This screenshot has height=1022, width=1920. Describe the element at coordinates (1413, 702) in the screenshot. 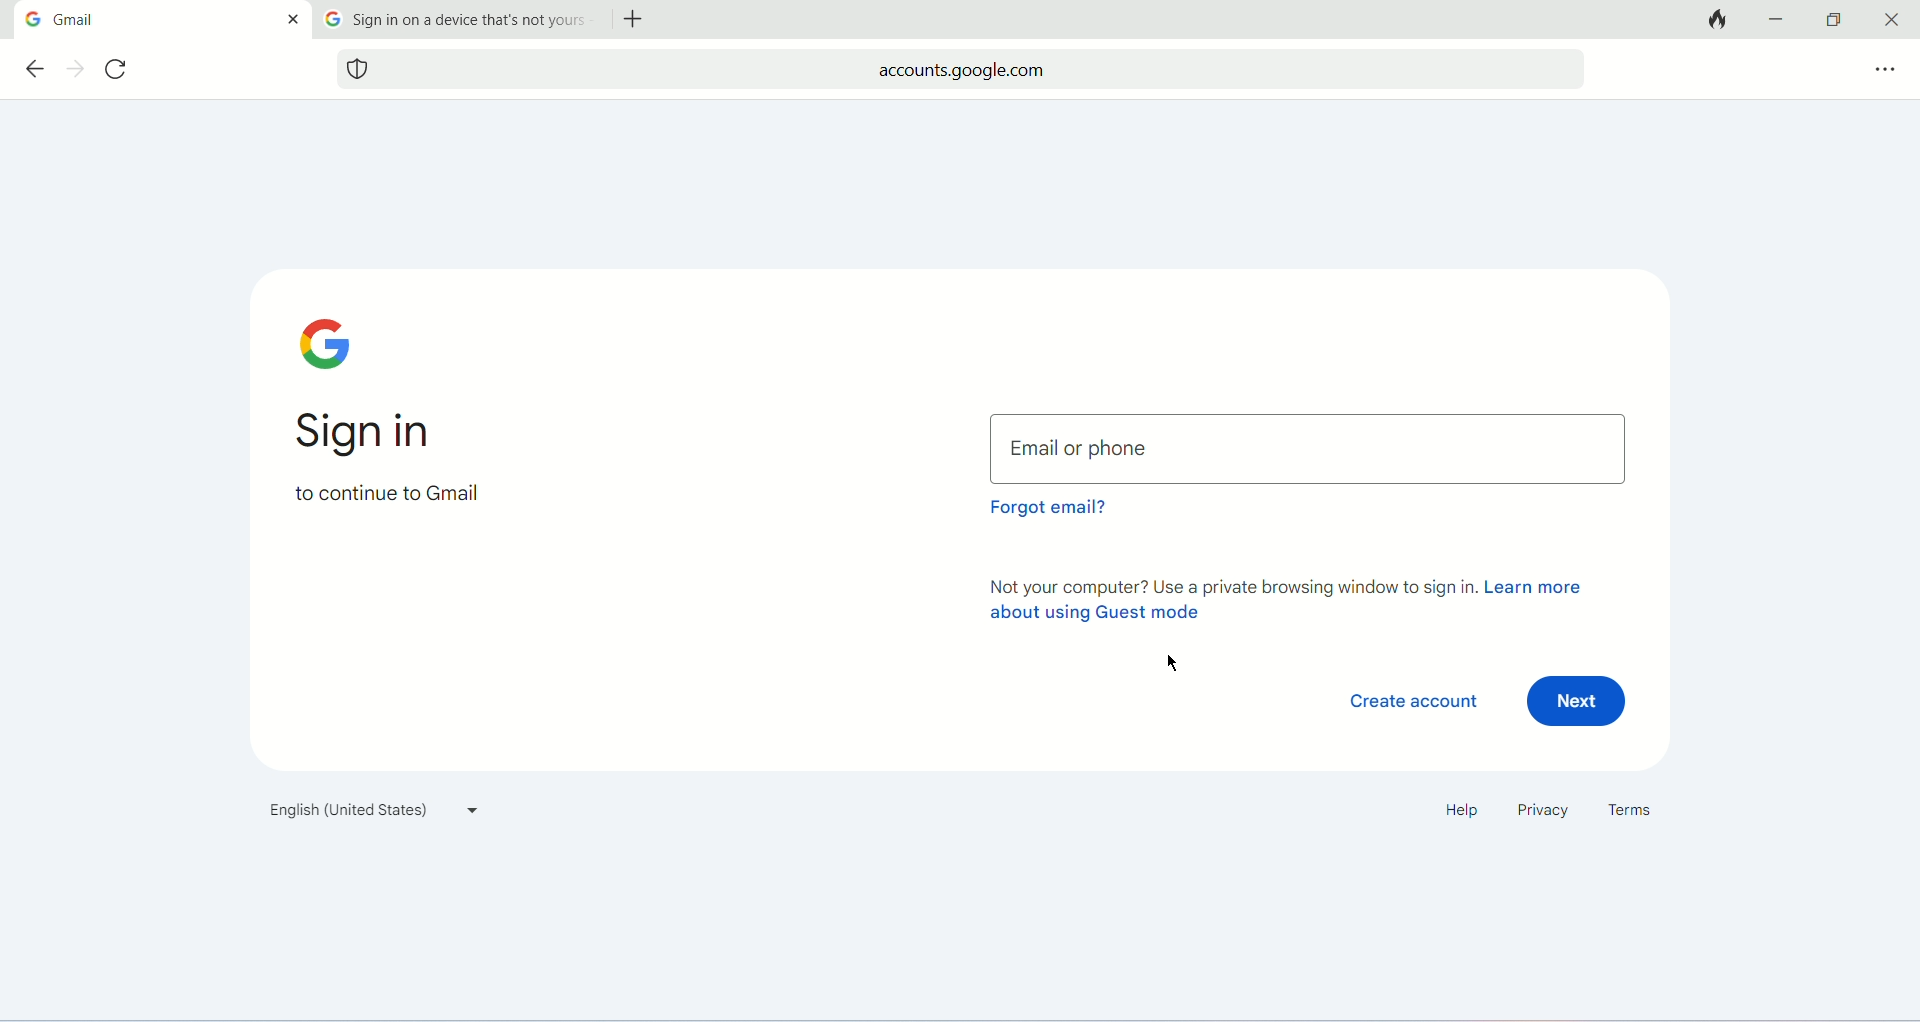

I see `create account` at that location.